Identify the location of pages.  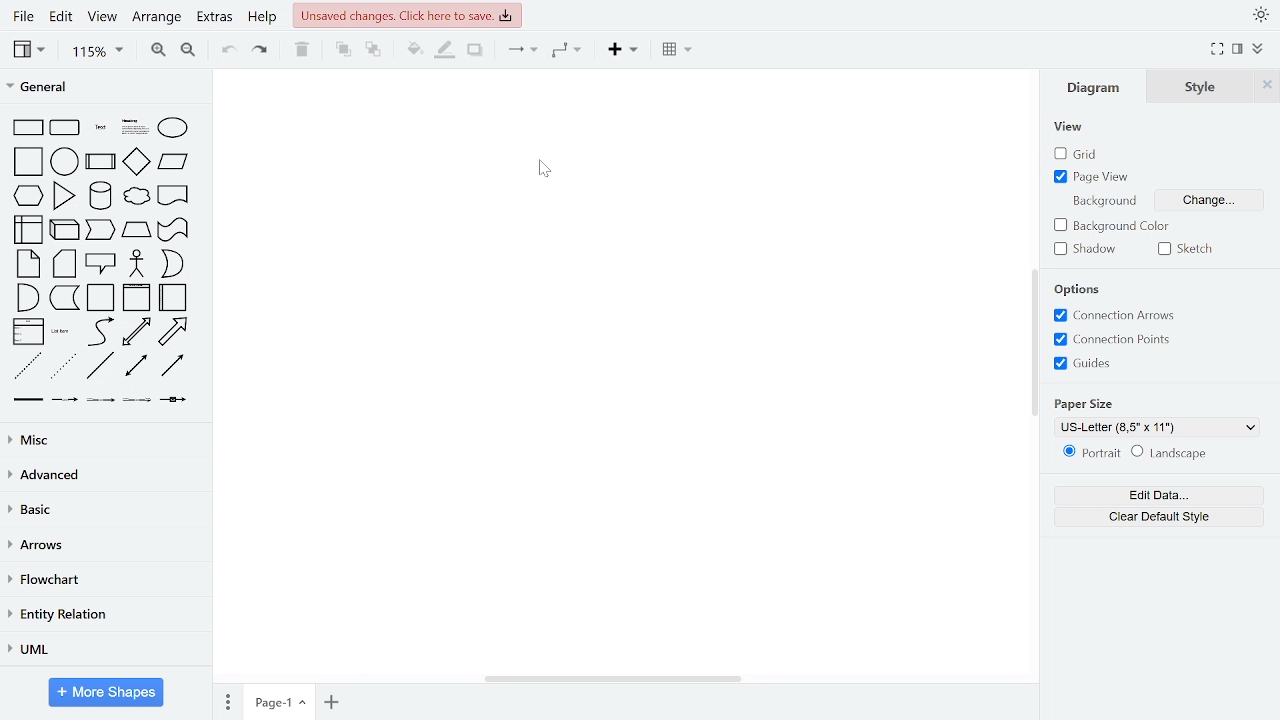
(226, 701).